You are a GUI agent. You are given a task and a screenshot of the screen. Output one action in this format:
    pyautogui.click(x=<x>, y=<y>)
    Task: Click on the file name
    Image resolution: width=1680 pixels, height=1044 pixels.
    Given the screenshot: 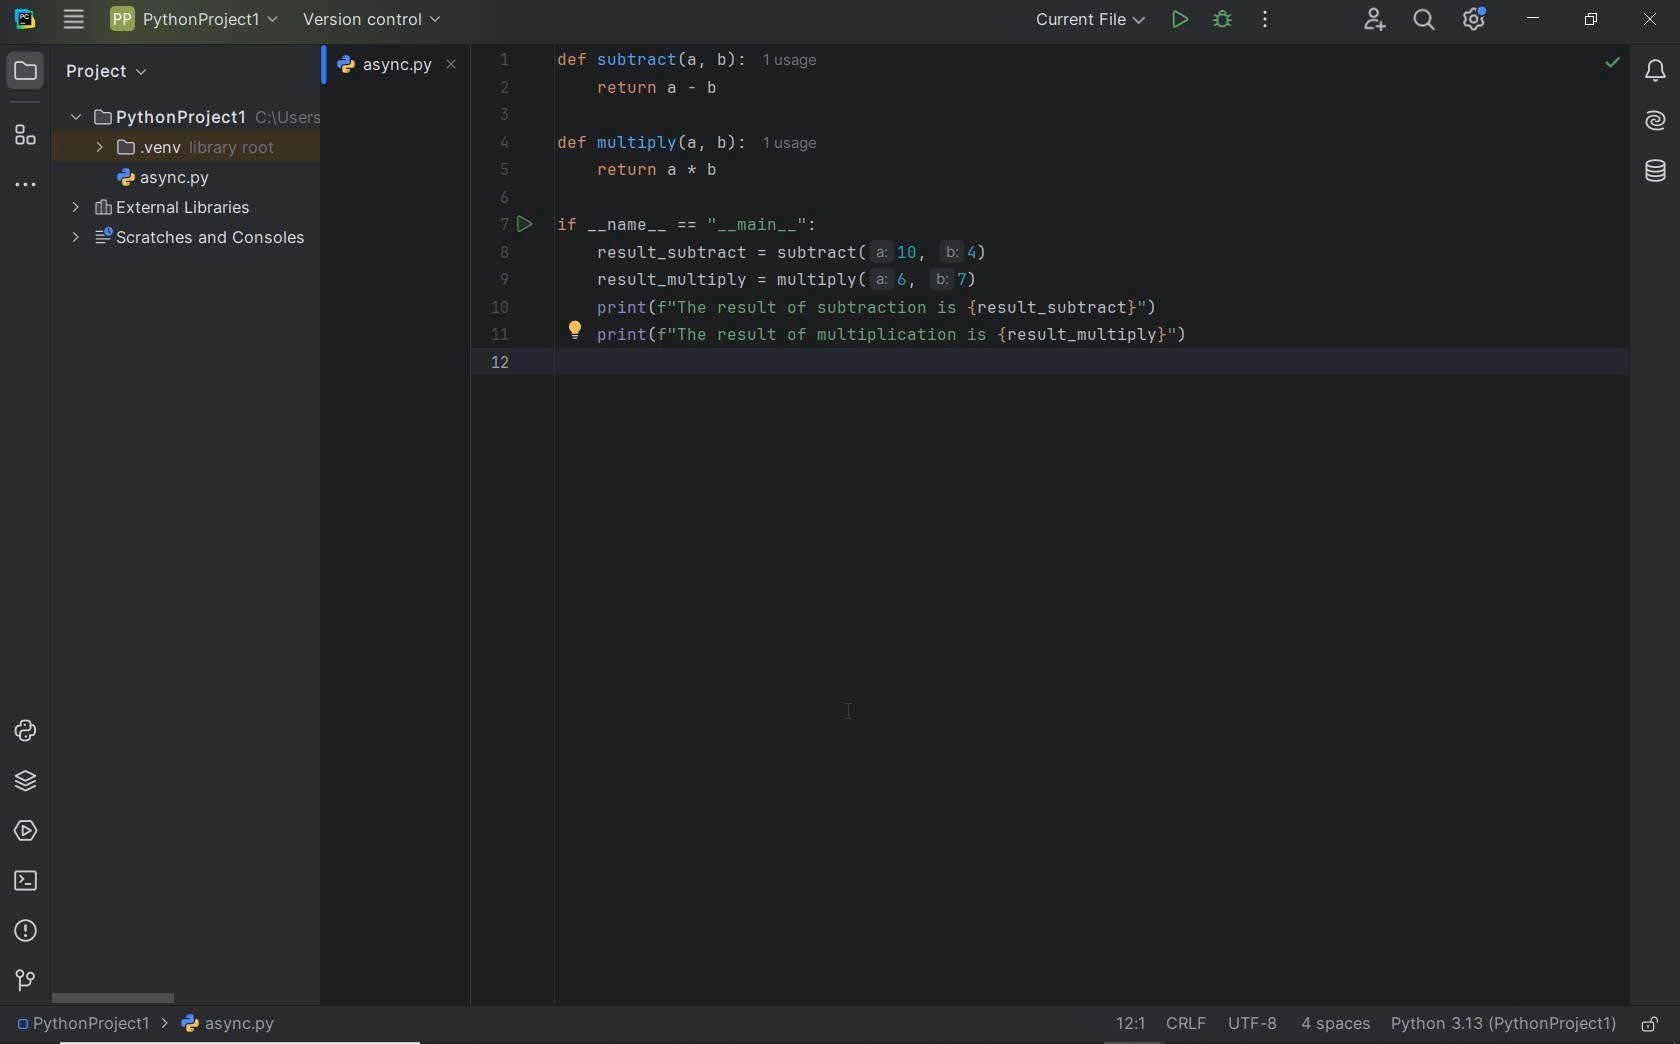 What is the action you would take?
    pyautogui.click(x=163, y=177)
    